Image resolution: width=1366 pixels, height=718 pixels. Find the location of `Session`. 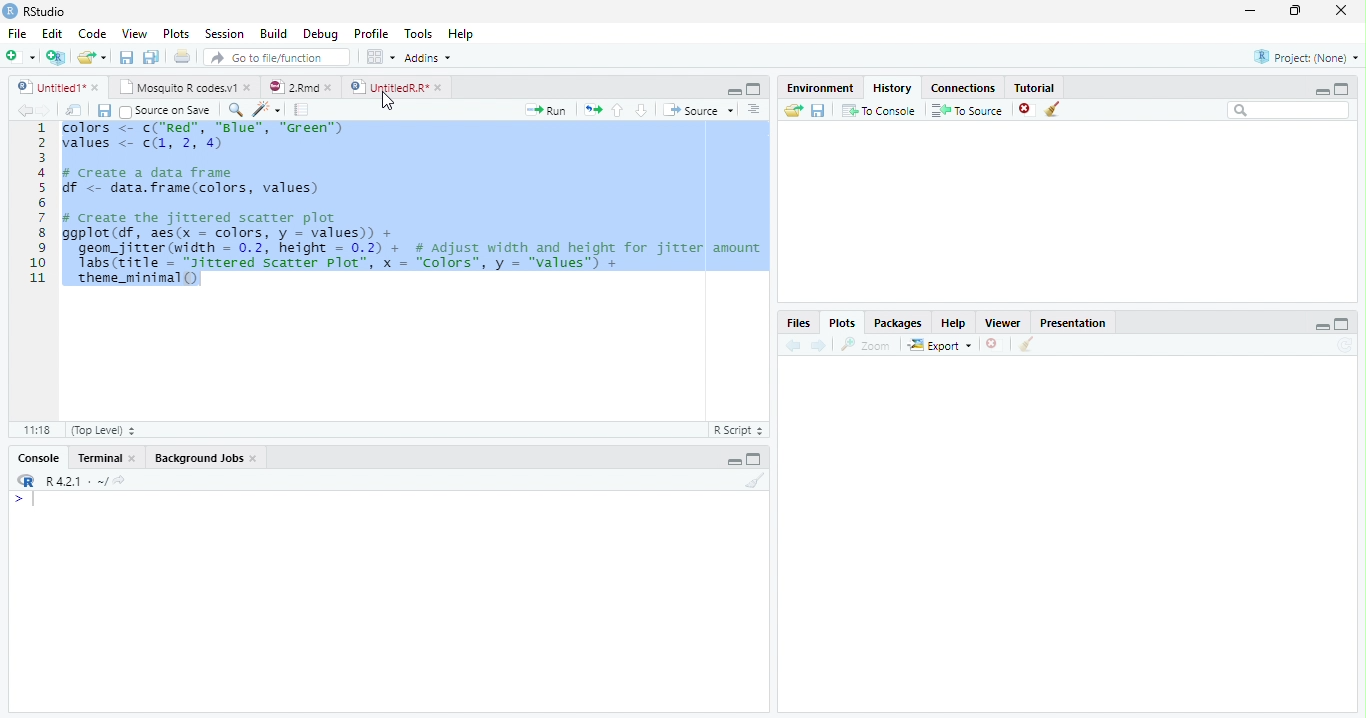

Session is located at coordinates (224, 33).